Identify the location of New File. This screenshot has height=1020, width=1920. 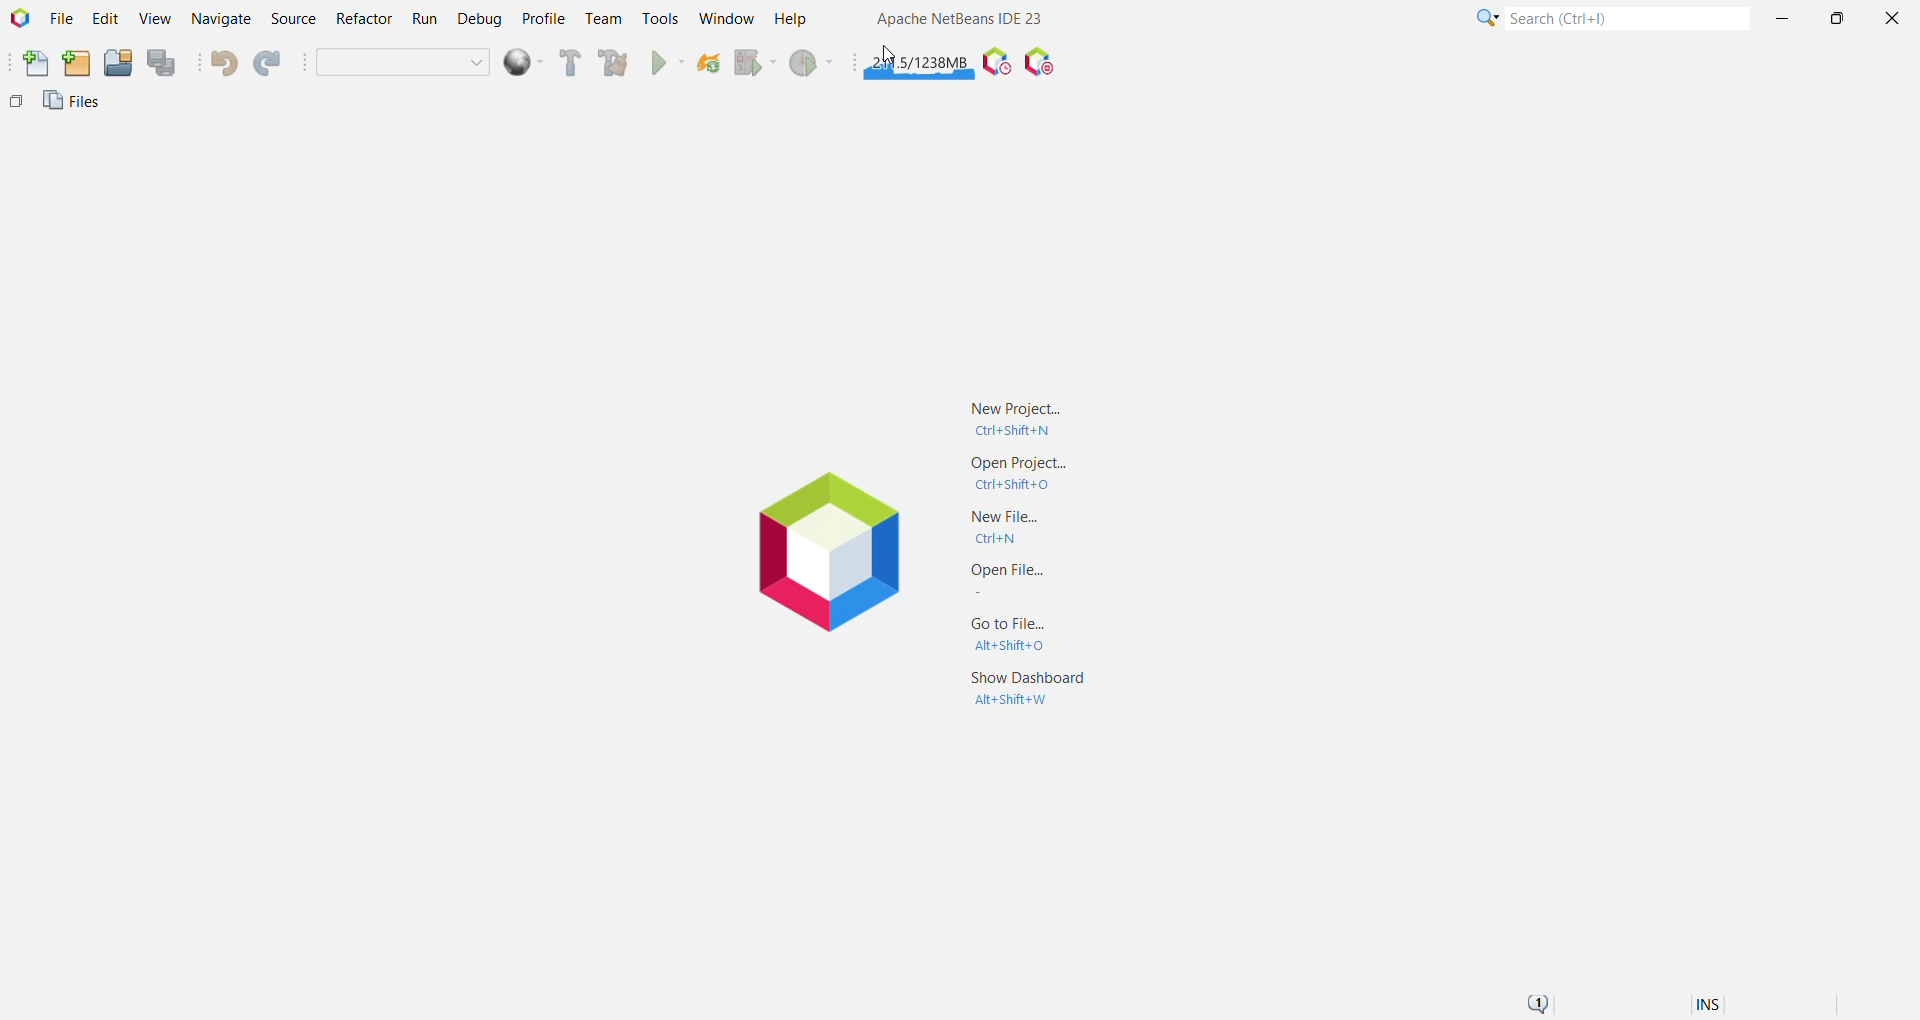
(1008, 526).